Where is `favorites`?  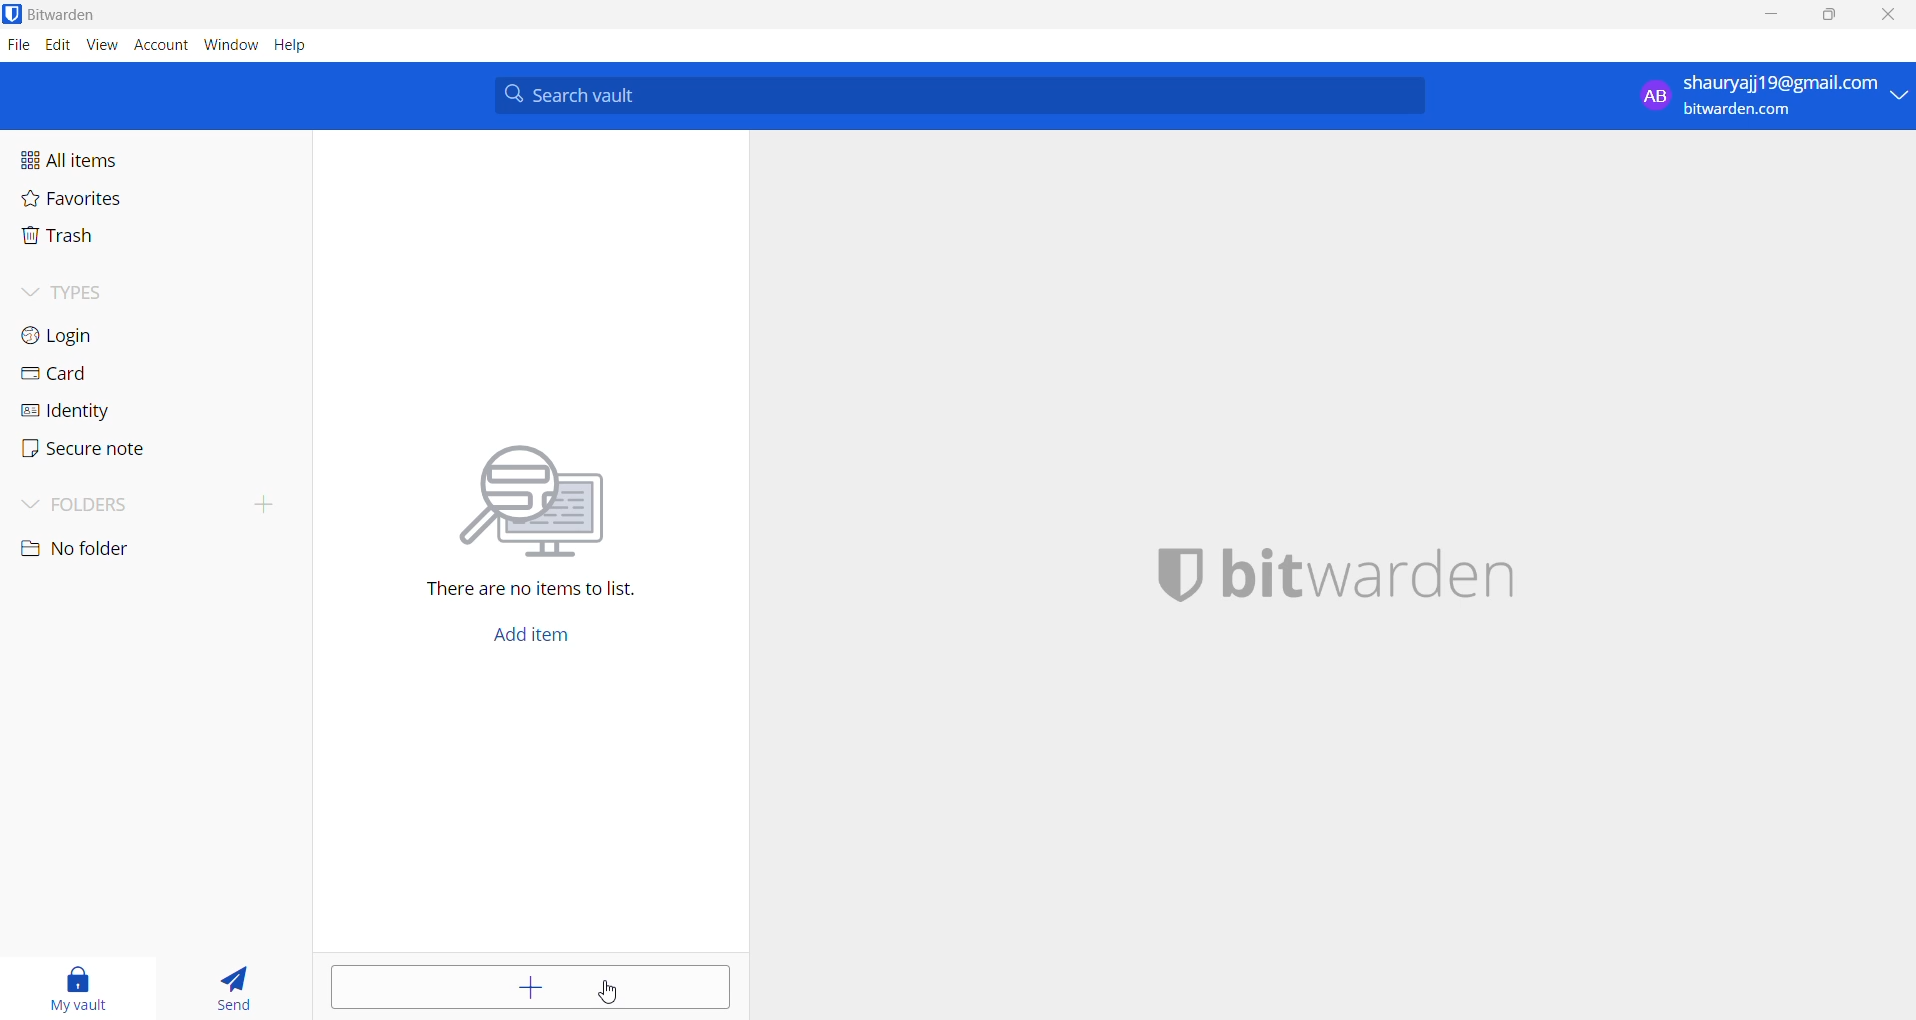
favorites is located at coordinates (102, 201).